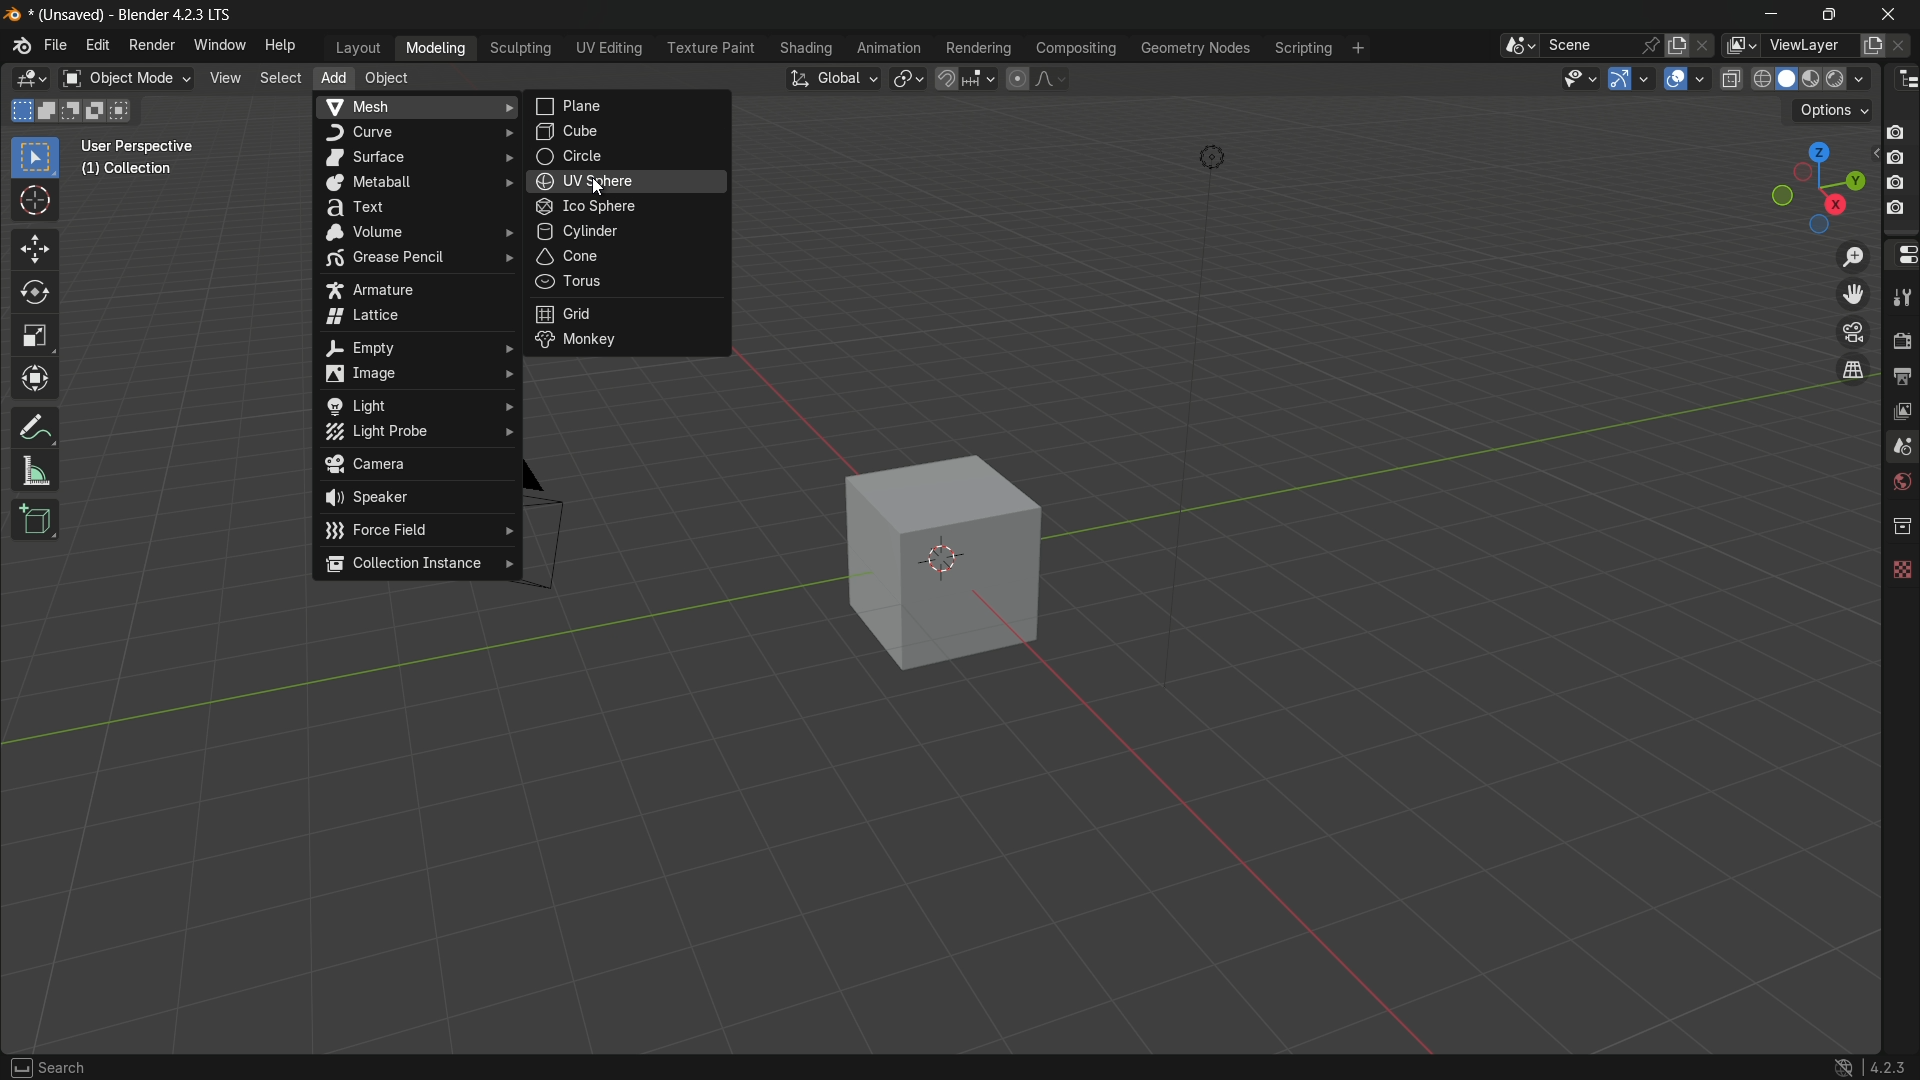  I want to click on User Perspective (1) Collection, so click(146, 157).